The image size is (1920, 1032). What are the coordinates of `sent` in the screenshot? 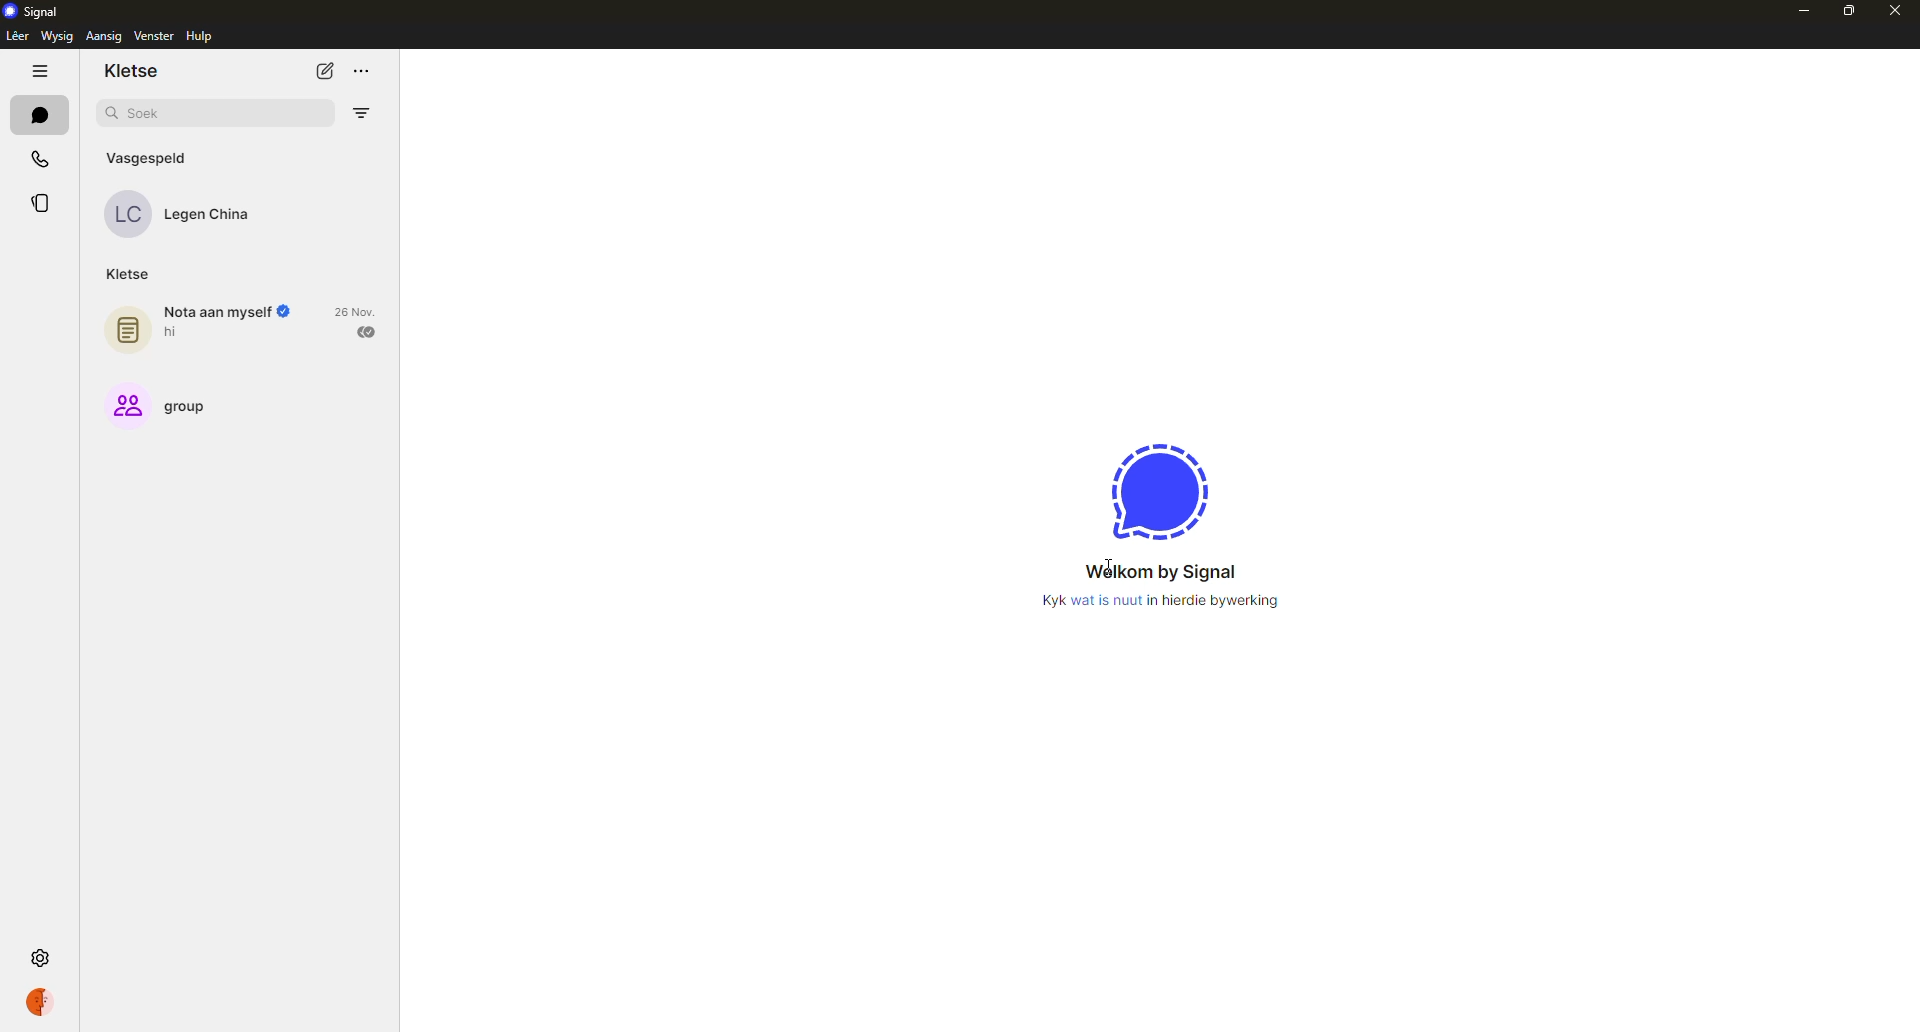 It's located at (367, 332).